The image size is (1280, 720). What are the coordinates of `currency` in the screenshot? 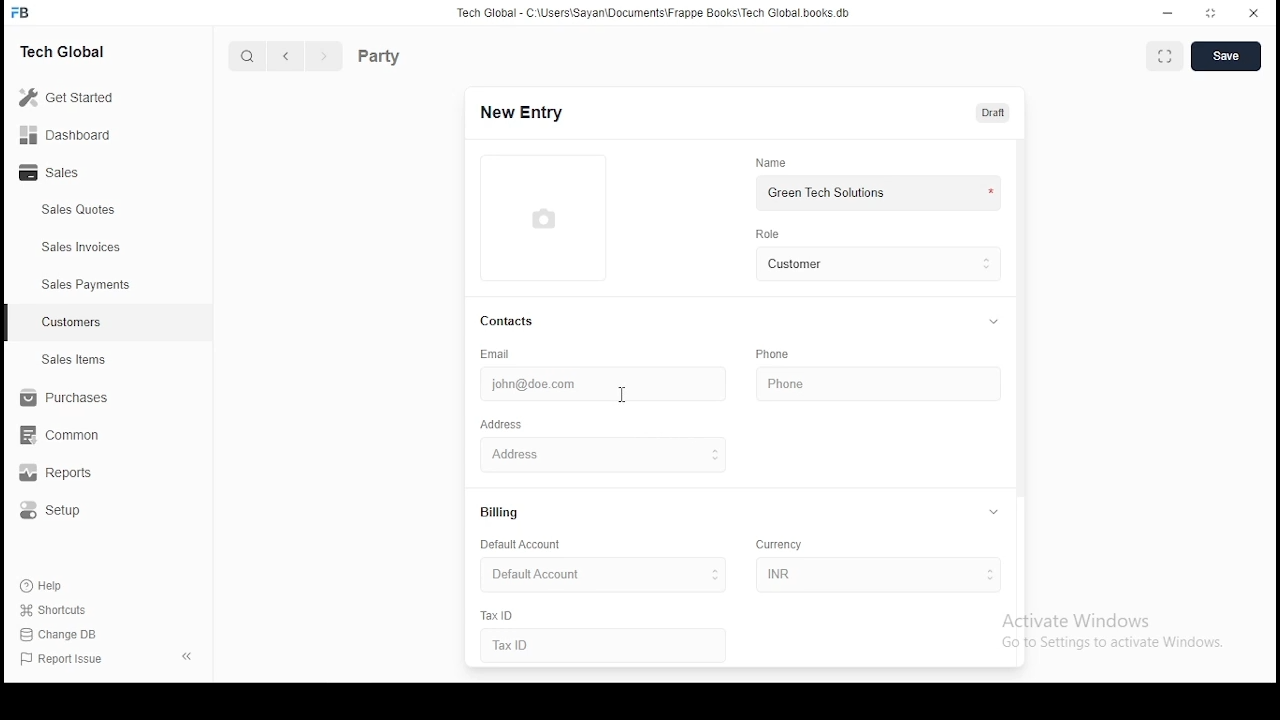 It's located at (784, 546).